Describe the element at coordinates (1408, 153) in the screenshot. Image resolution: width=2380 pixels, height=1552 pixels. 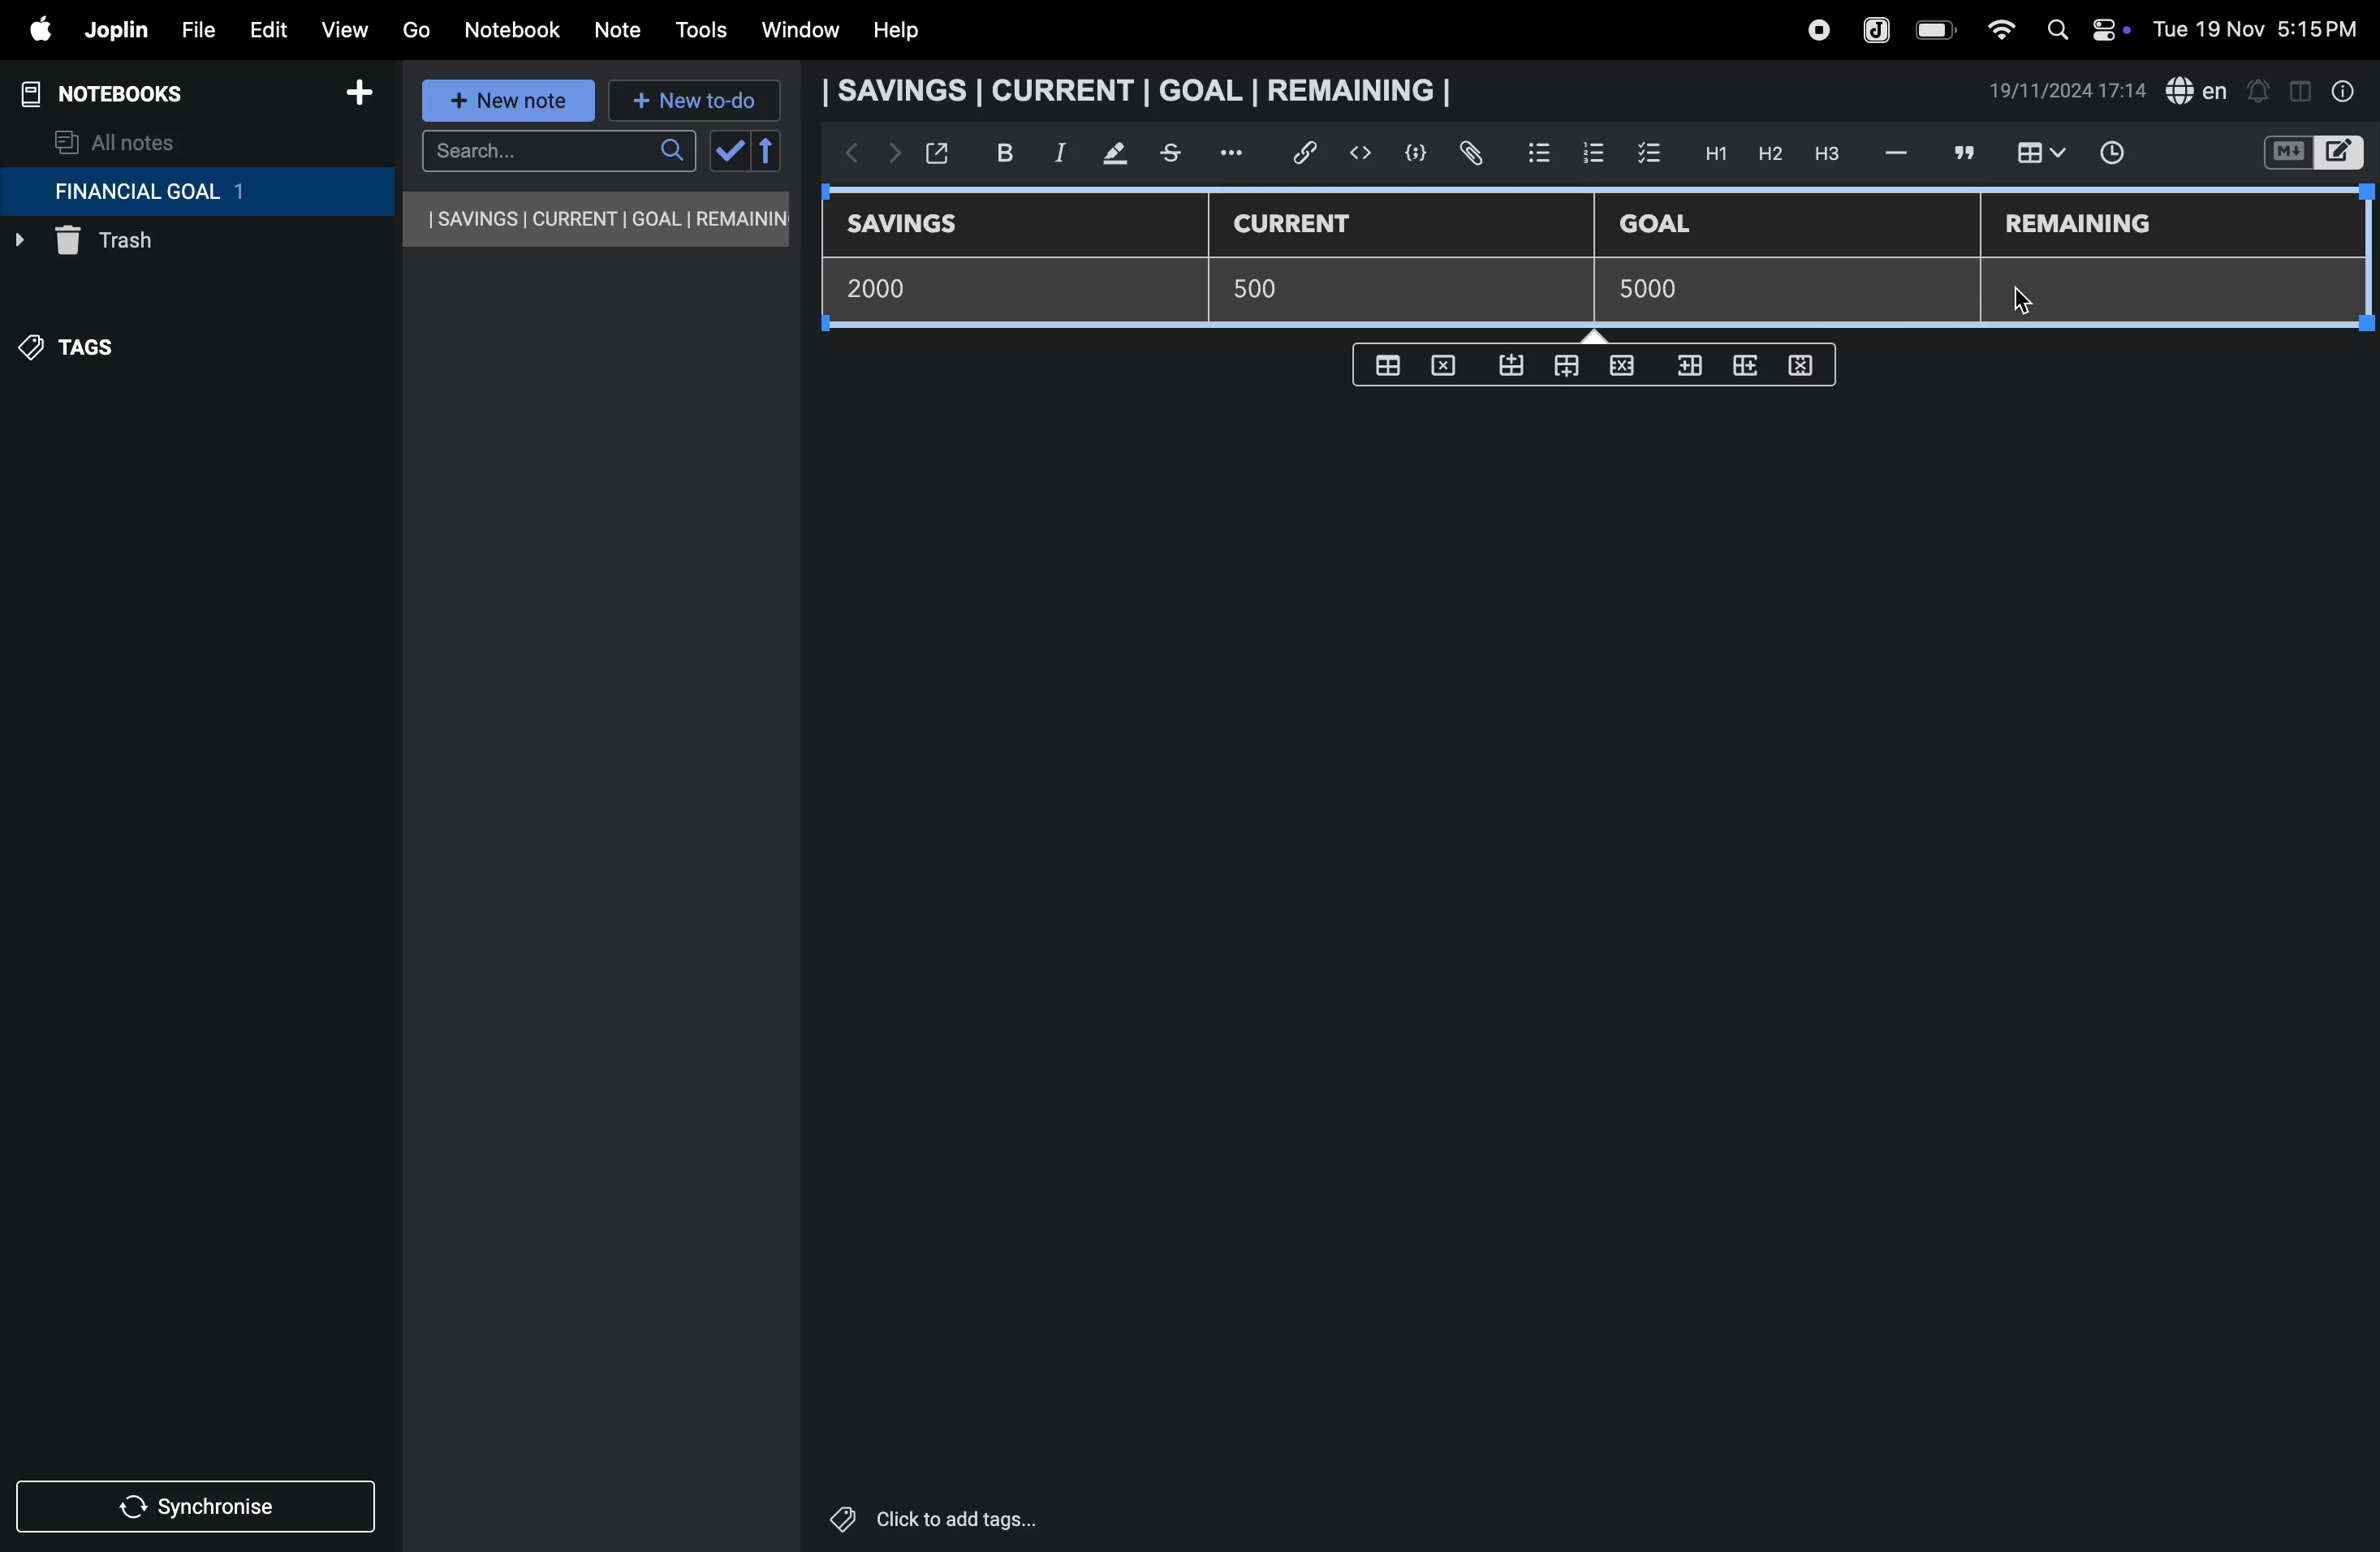
I see `code block` at that location.